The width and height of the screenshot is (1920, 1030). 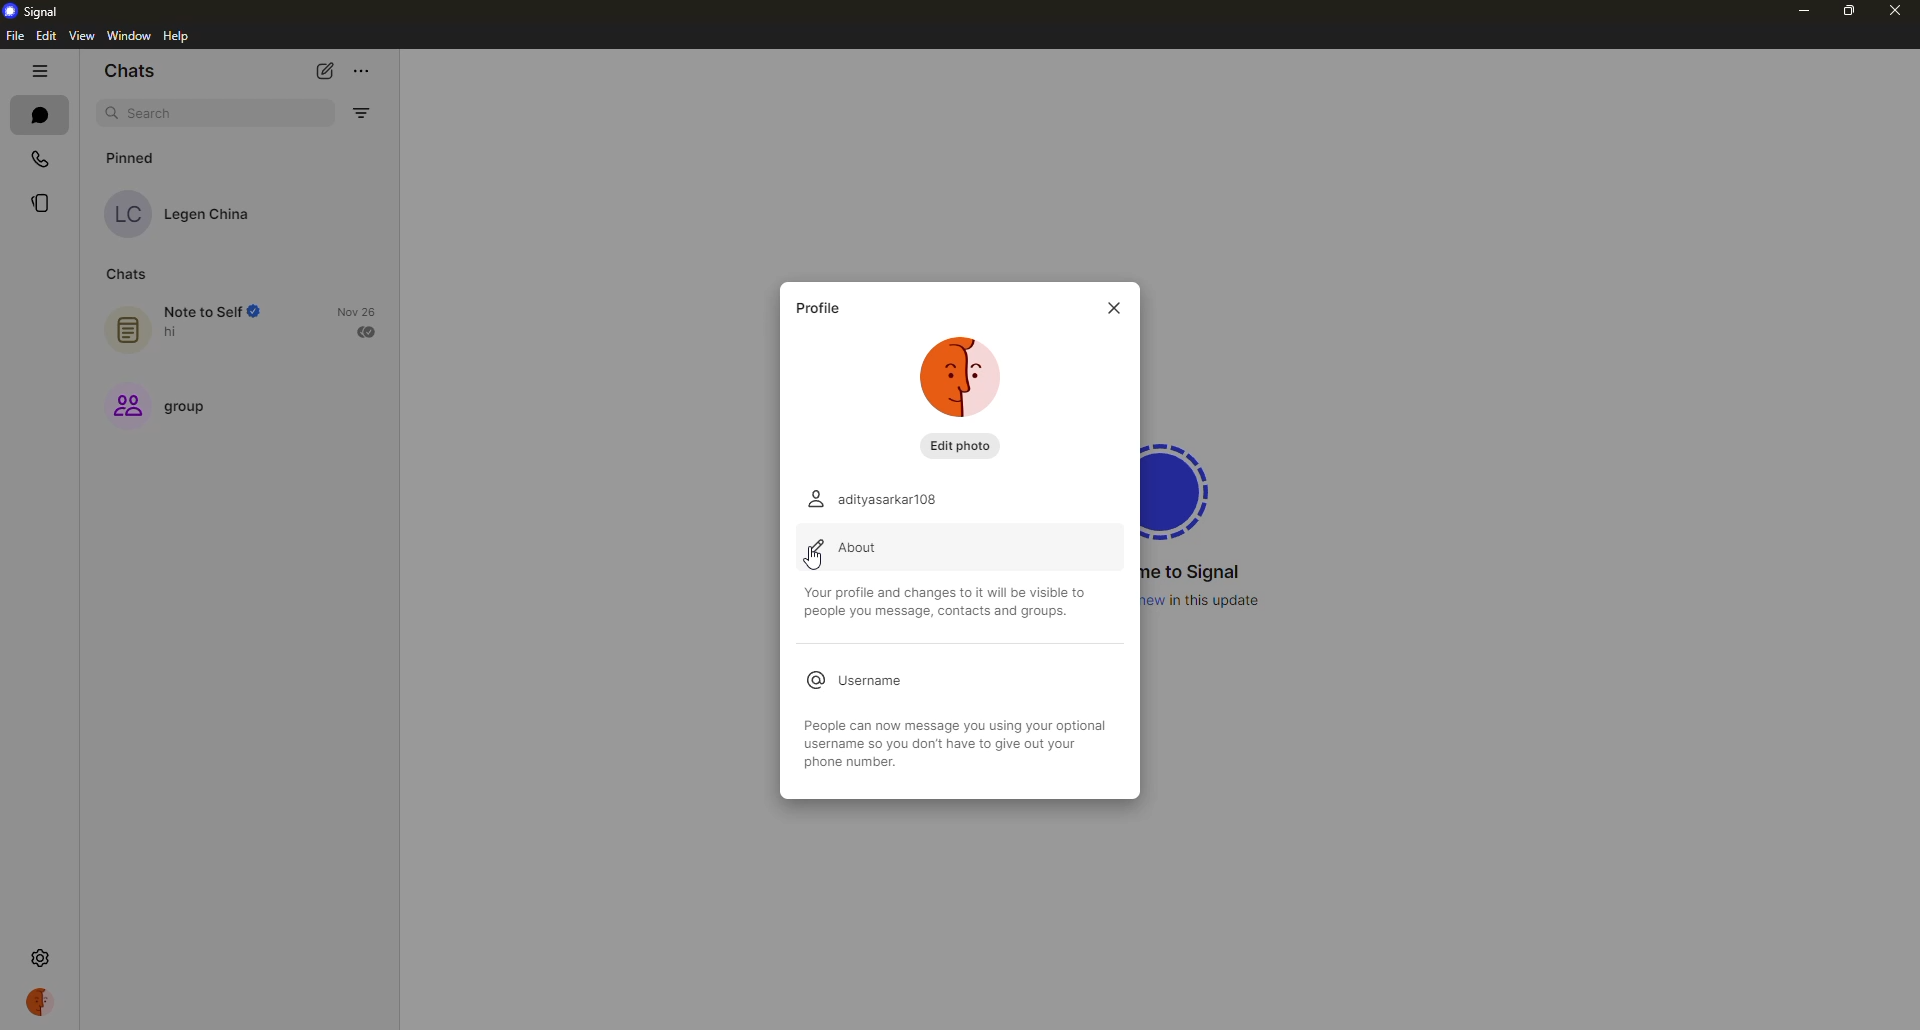 I want to click on search, so click(x=156, y=114).